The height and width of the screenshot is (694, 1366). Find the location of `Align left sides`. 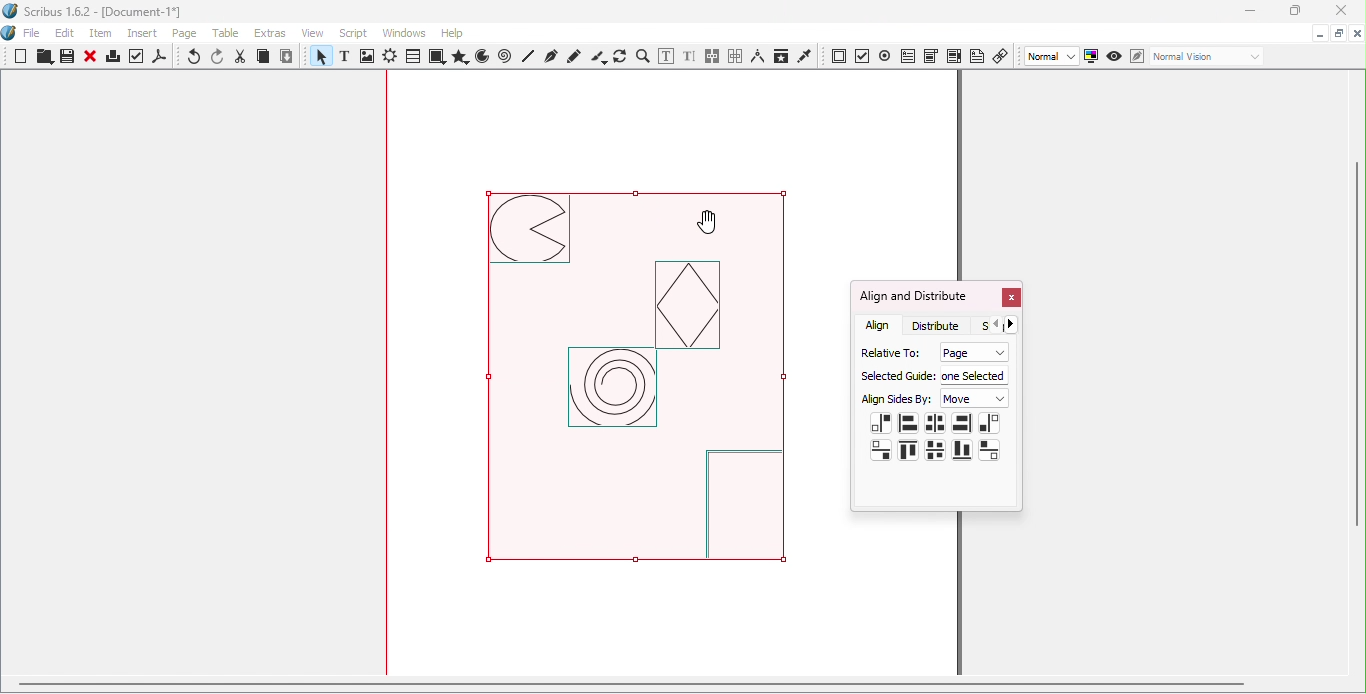

Align left sides is located at coordinates (908, 421).